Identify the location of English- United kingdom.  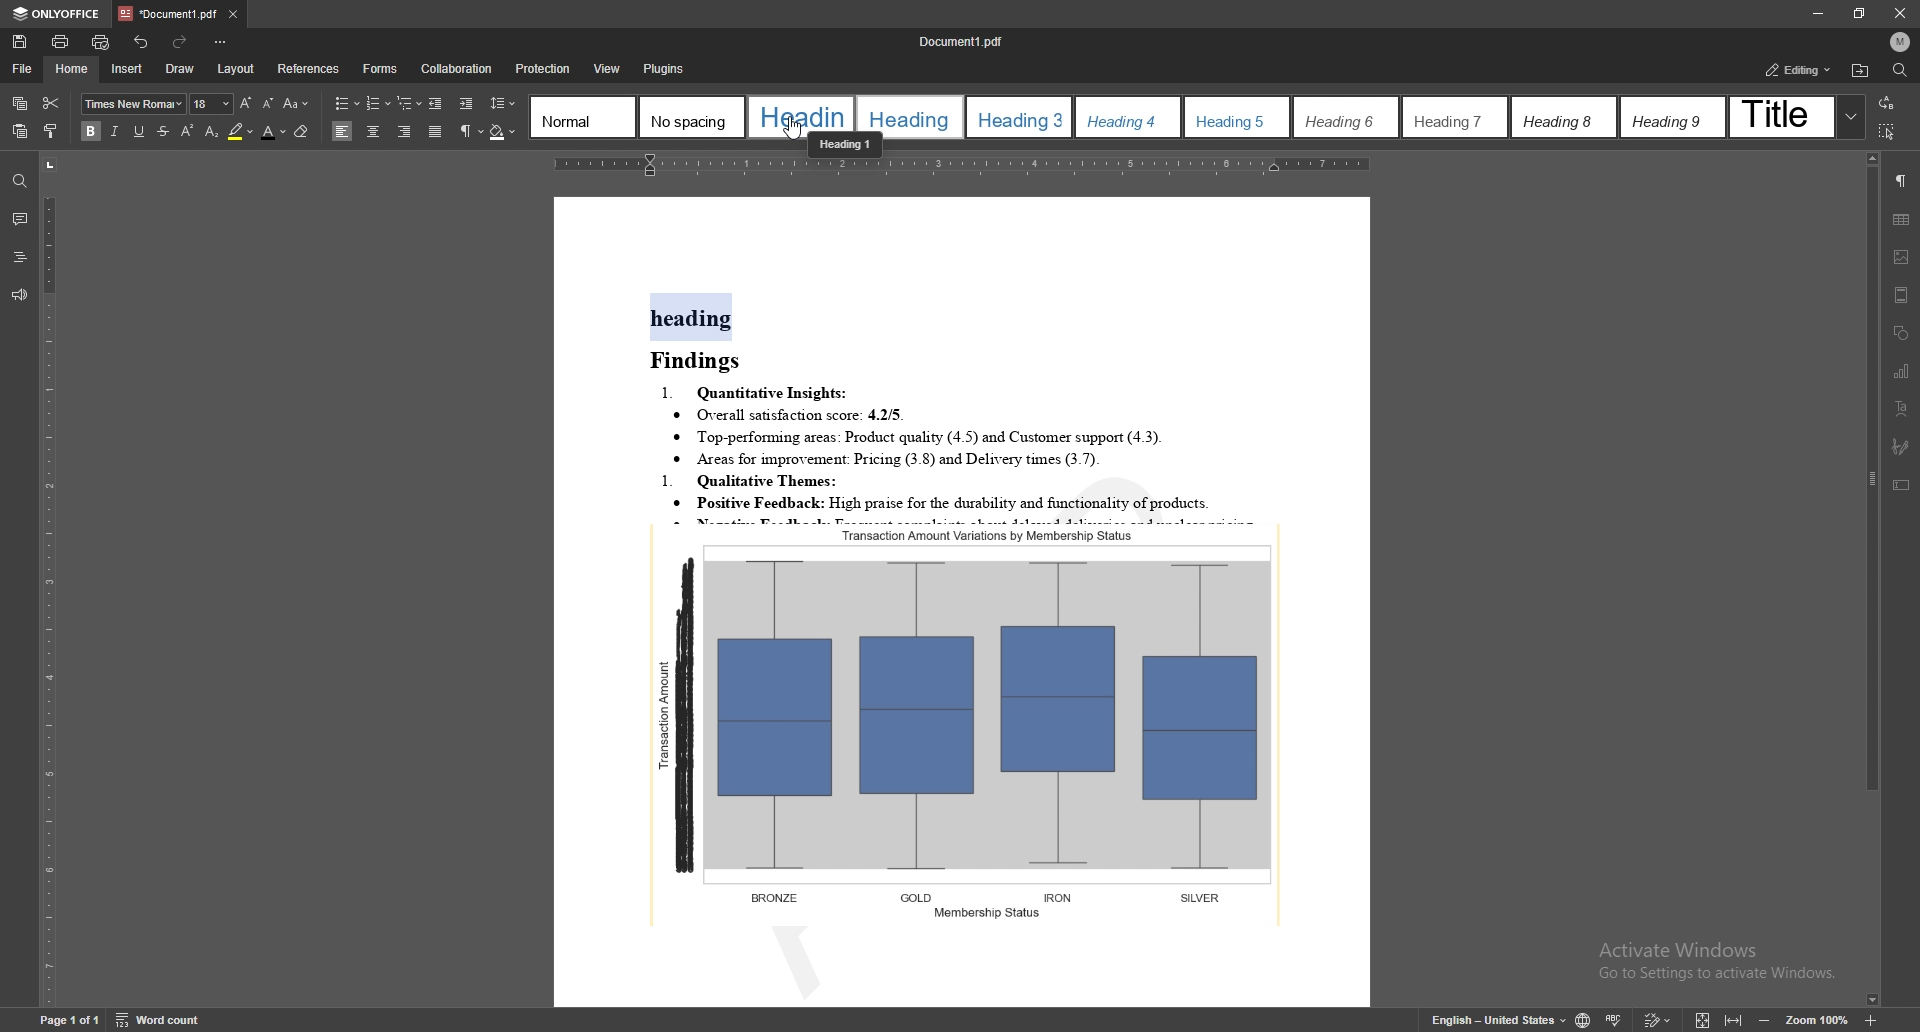
(1487, 1020).